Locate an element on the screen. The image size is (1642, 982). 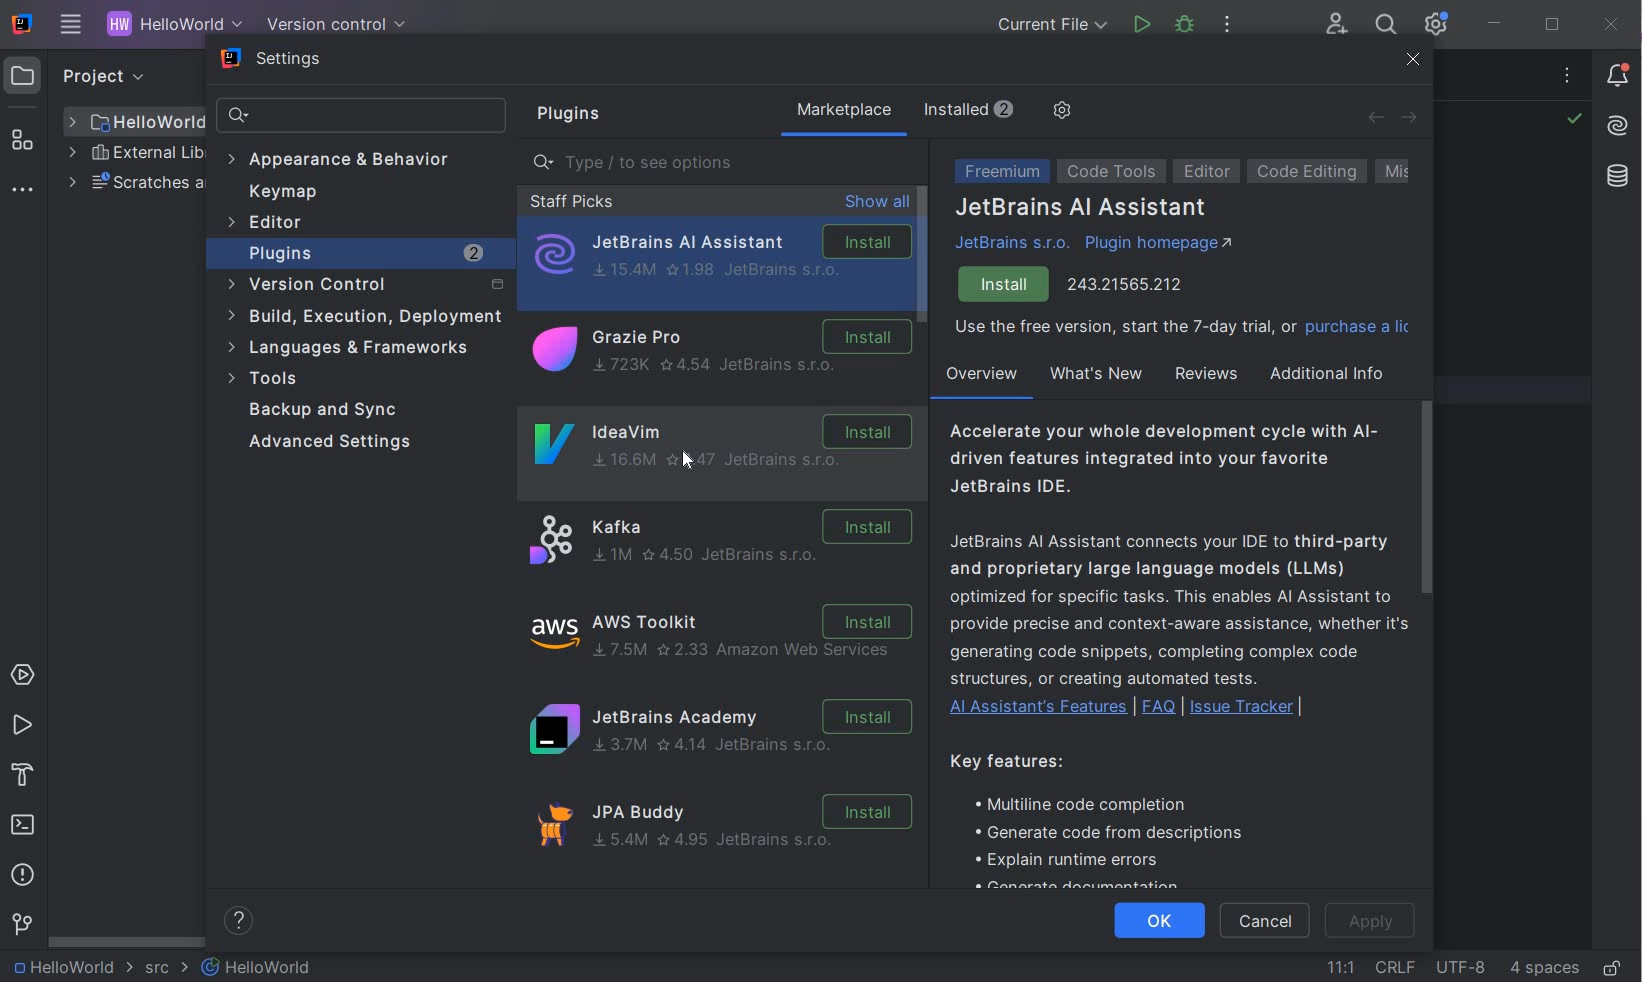
SCROLLBAR is located at coordinates (122, 941).